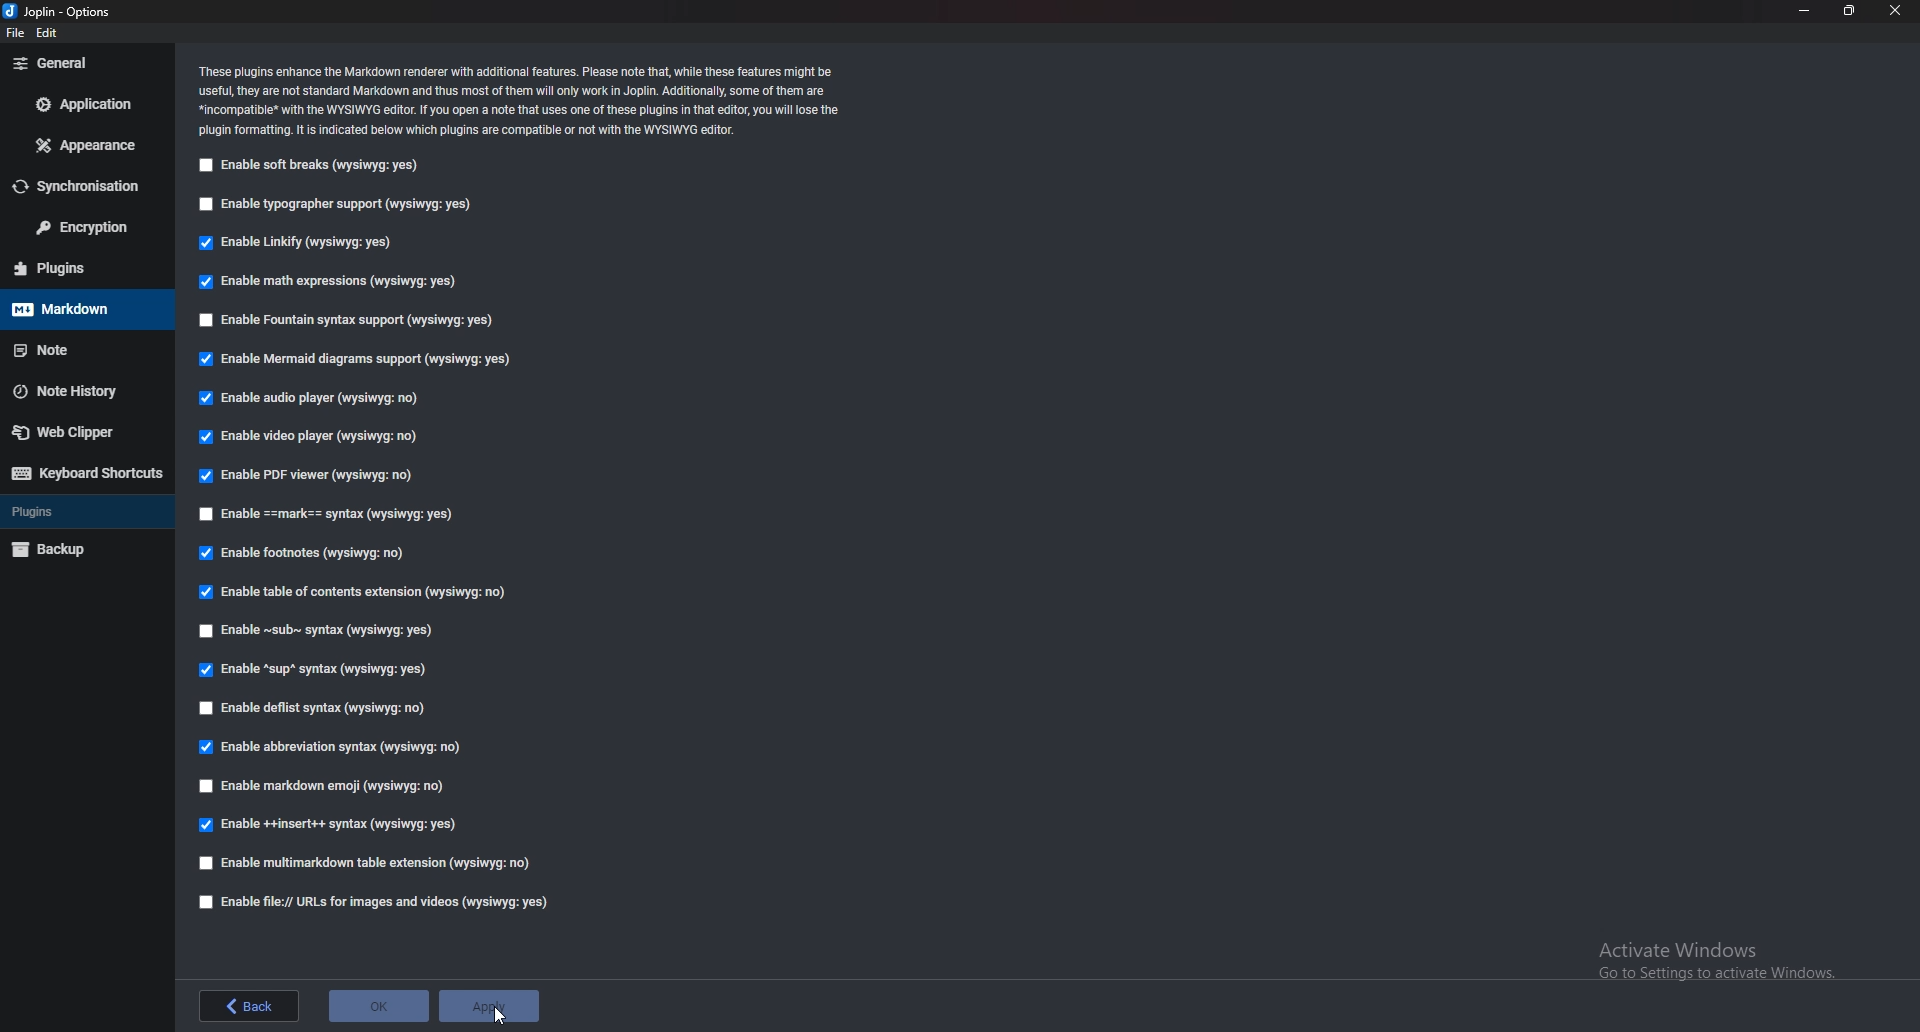 This screenshot has height=1032, width=1920. I want to click on Enable Markdown Emoji, so click(327, 787).